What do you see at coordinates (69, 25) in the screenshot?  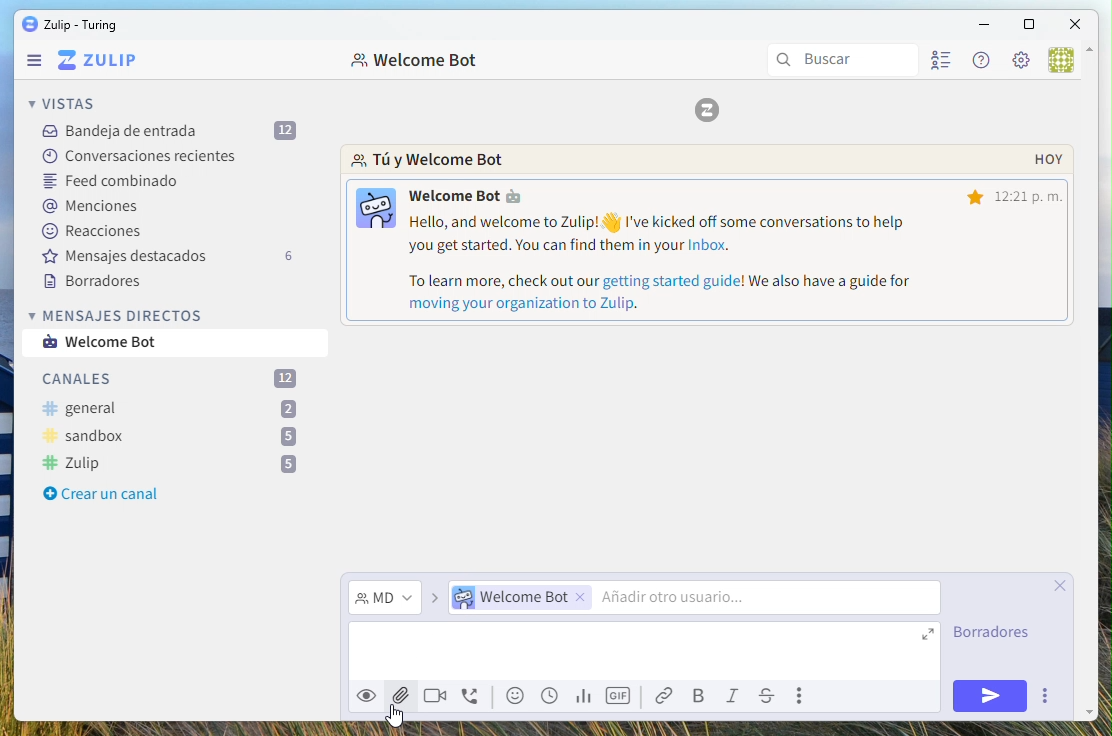 I see `Zulip` at bounding box center [69, 25].